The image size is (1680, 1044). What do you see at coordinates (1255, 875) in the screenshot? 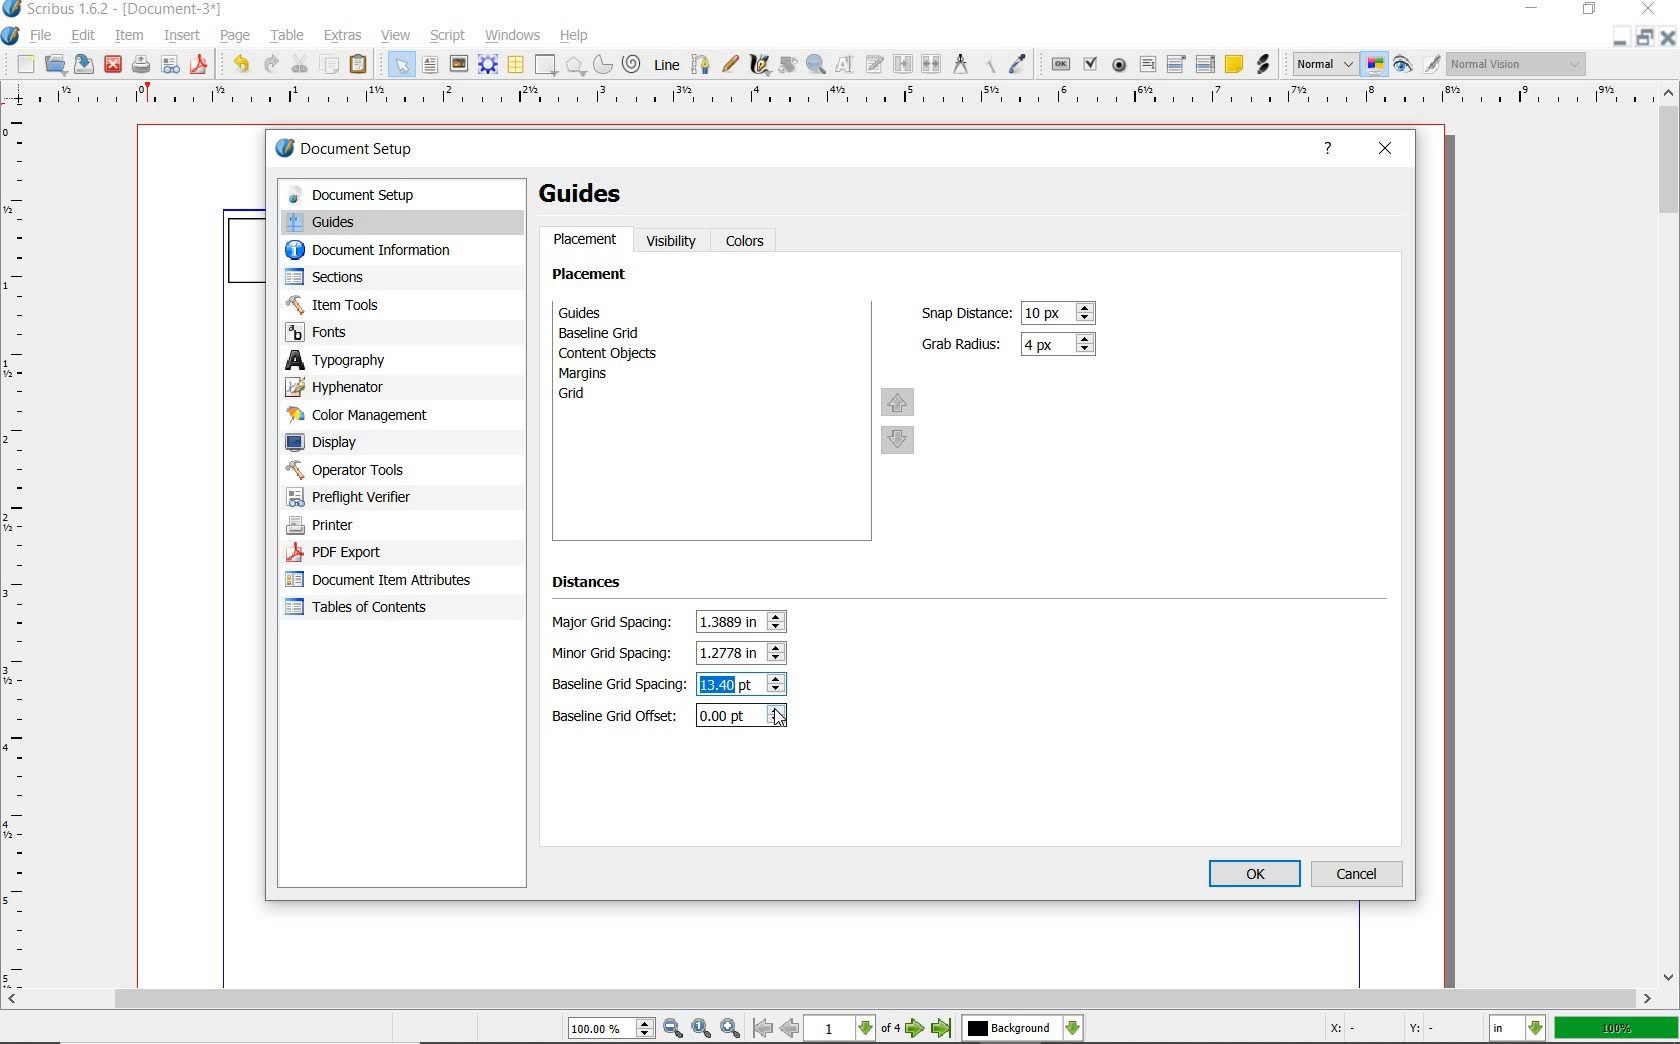
I see `ok` at bounding box center [1255, 875].